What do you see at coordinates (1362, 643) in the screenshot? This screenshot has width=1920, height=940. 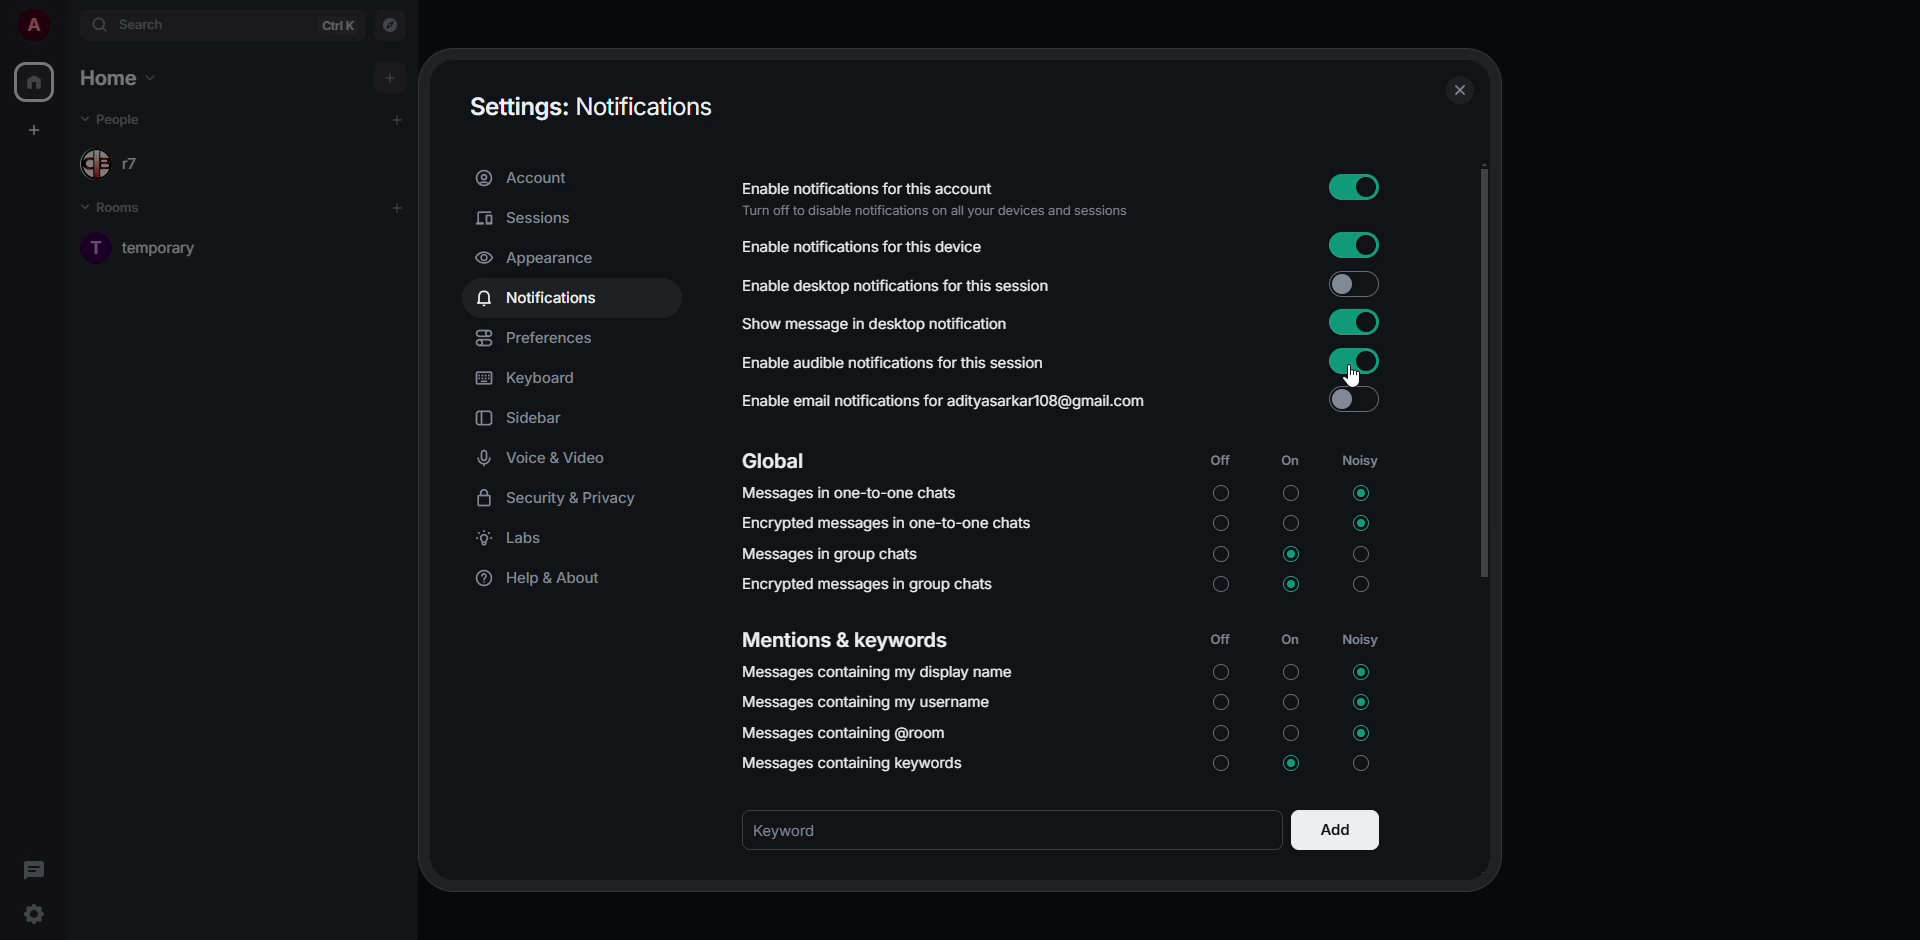 I see `noisy` at bounding box center [1362, 643].